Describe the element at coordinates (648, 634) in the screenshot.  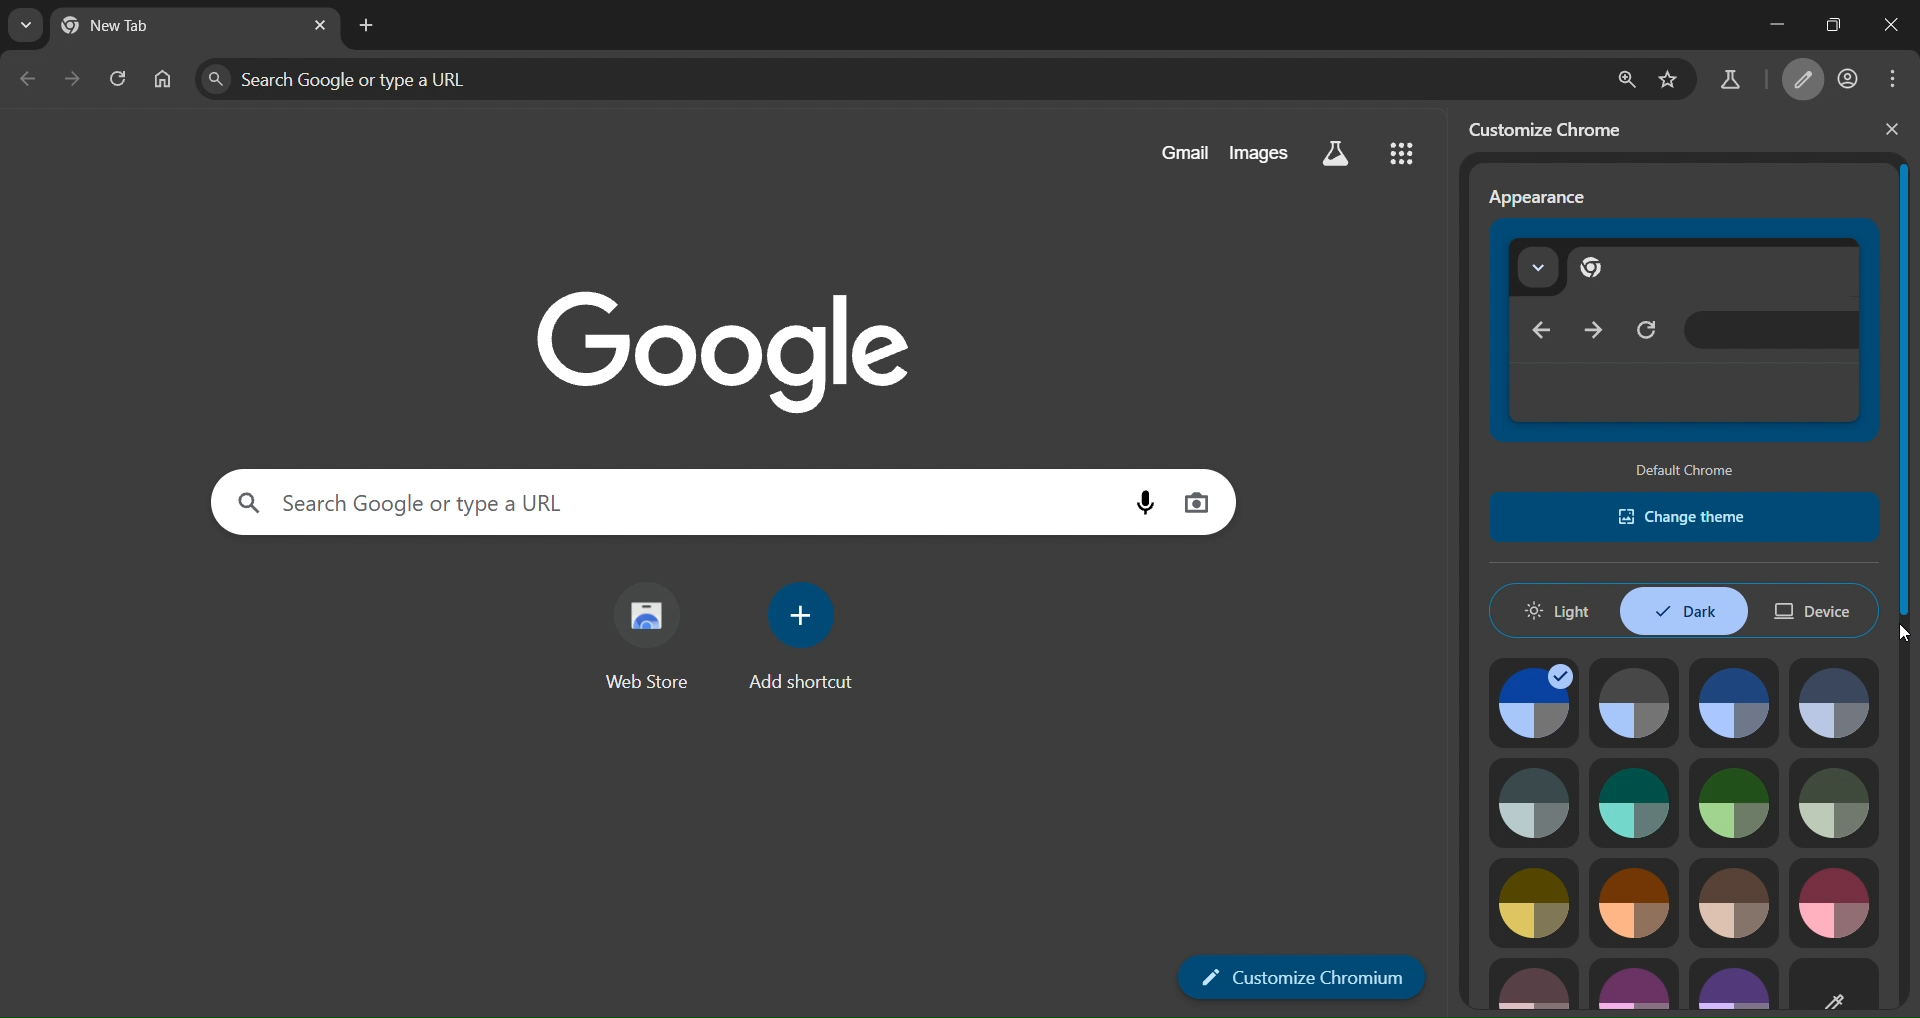
I see `web store` at that location.